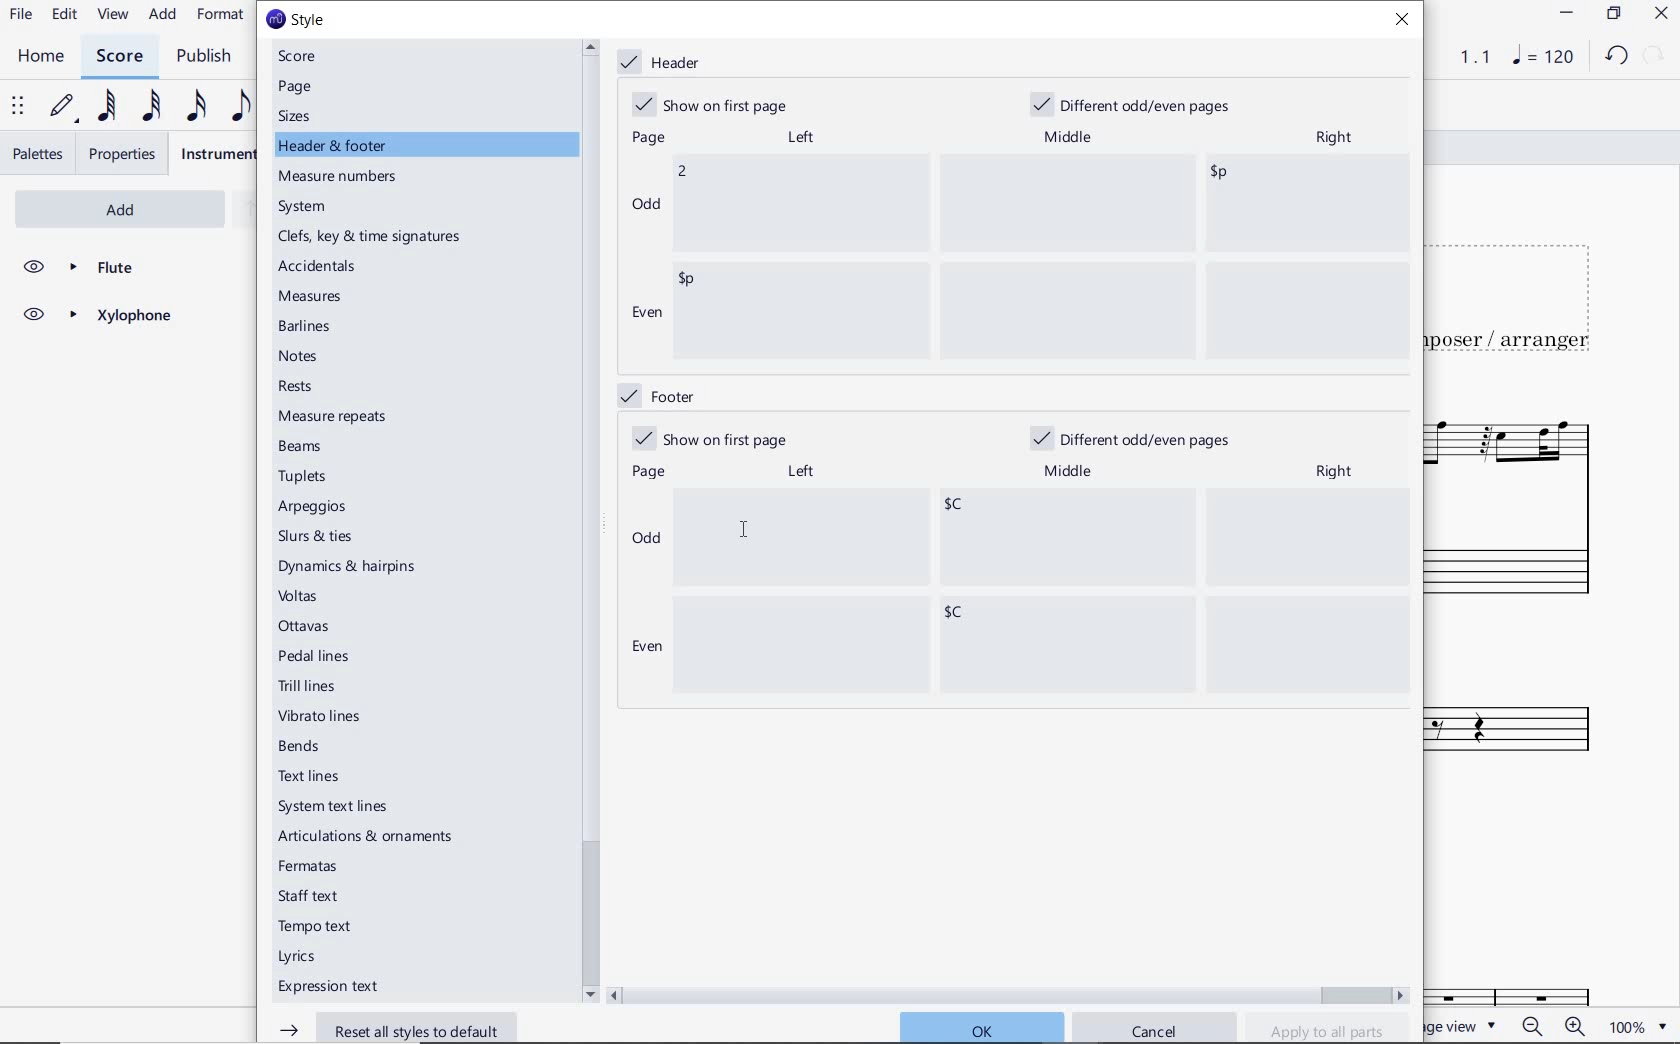 The width and height of the screenshot is (1680, 1044). What do you see at coordinates (96, 318) in the screenshot?
I see `XYLOPHONE` at bounding box center [96, 318].